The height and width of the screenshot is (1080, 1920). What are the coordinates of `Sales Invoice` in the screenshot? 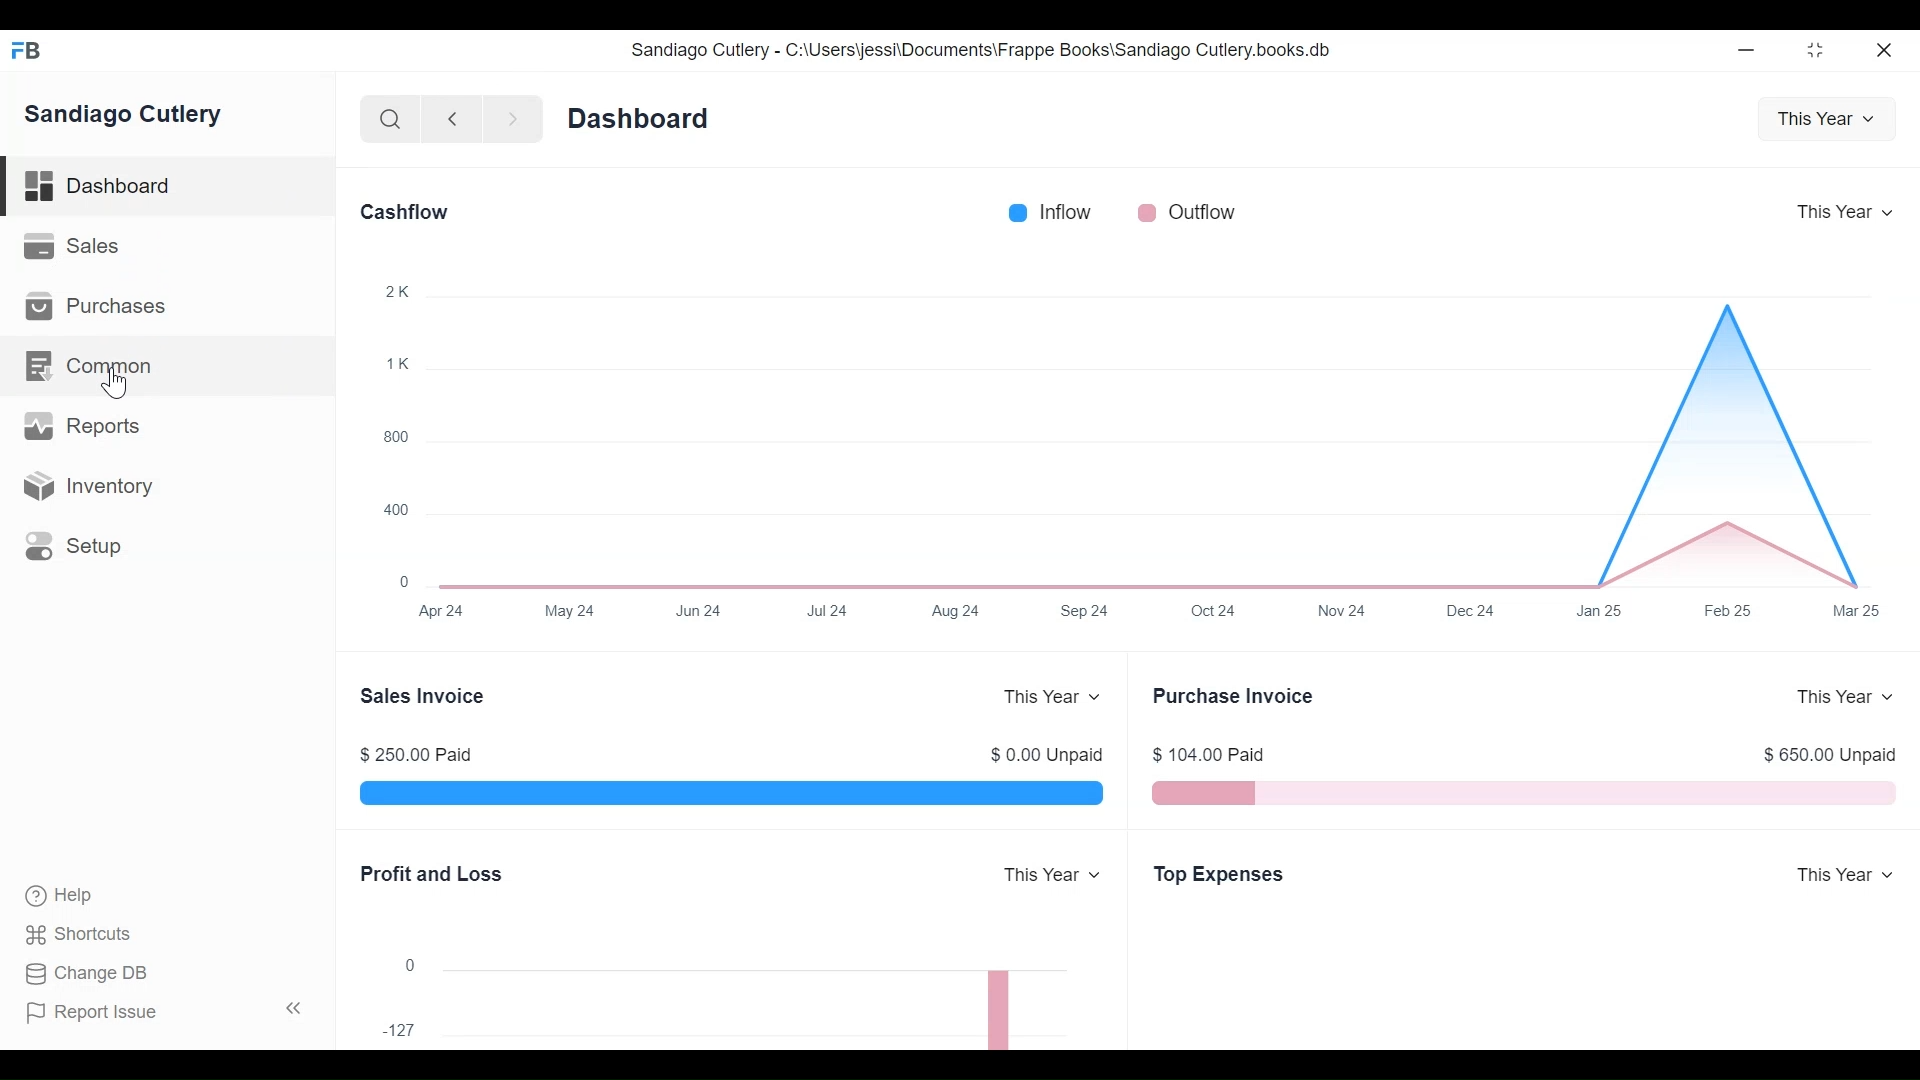 It's located at (426, 695).